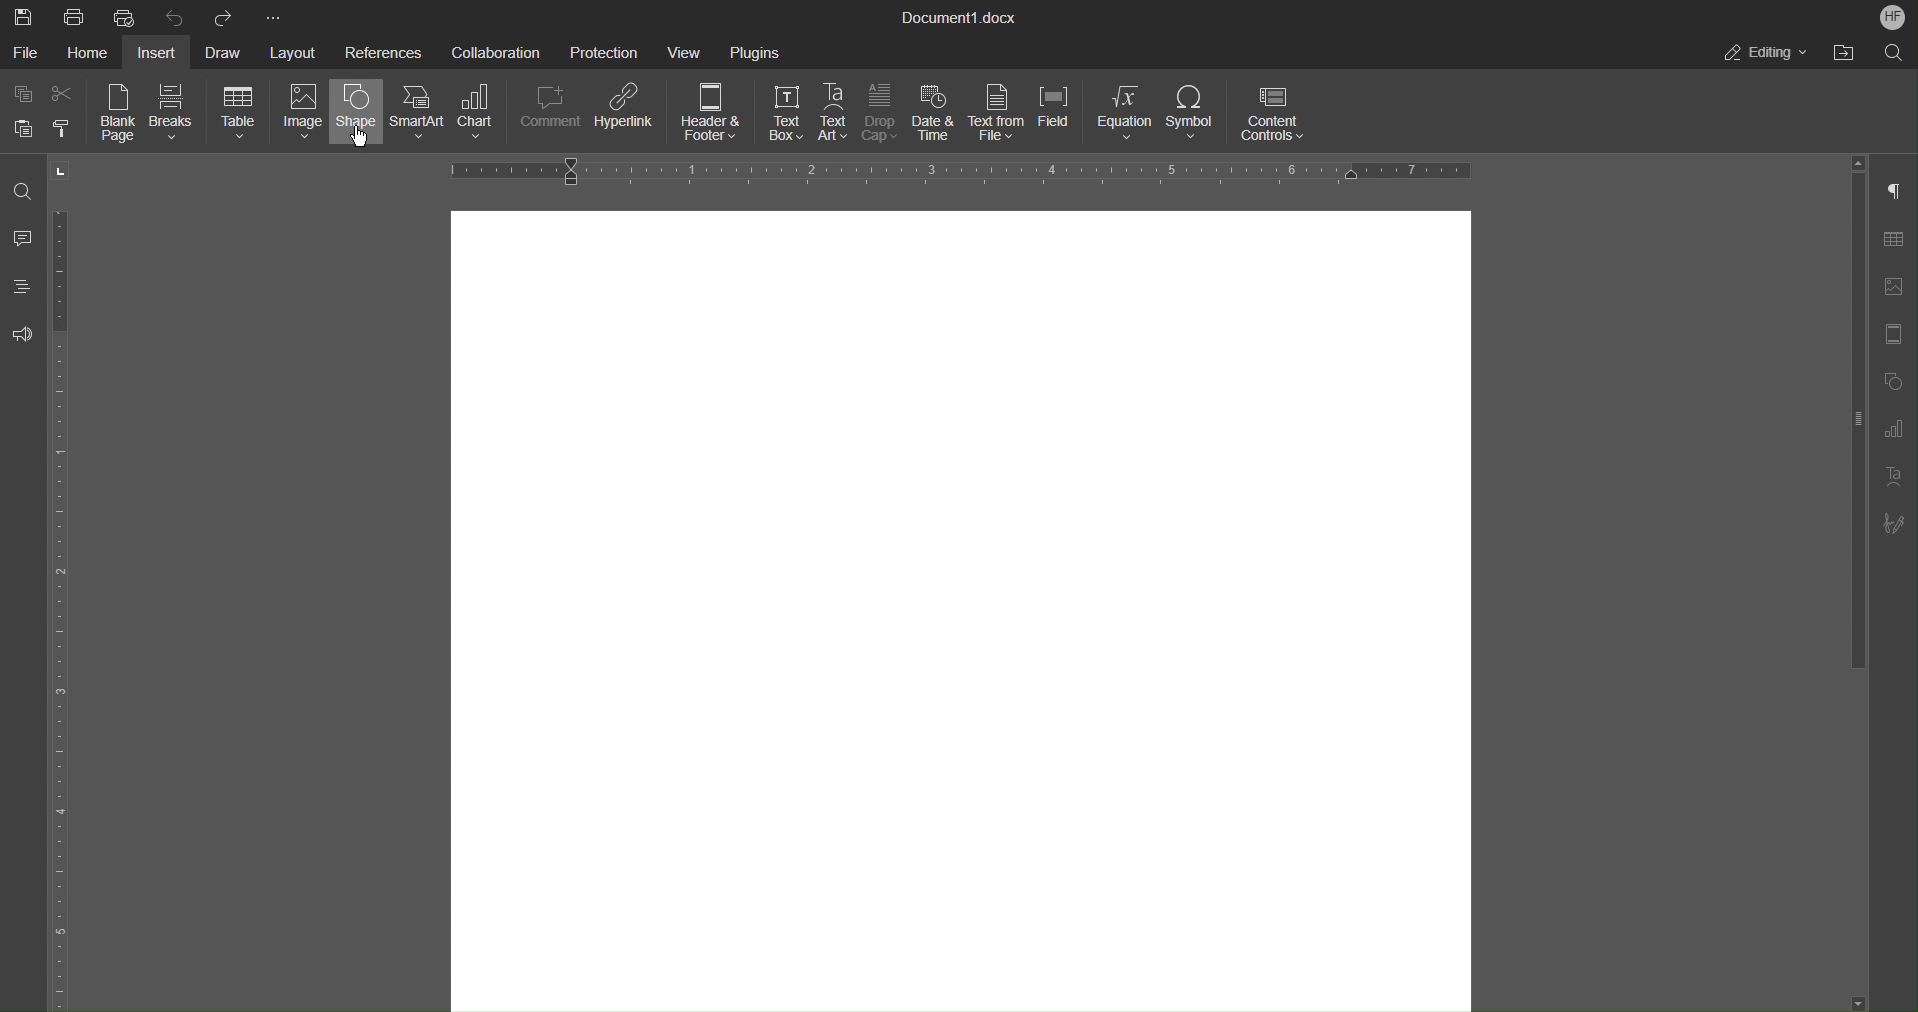  What do you see at coordinates (174, 115) in the screenshot?
I see `Breaks` at bounding box center [174, 115].